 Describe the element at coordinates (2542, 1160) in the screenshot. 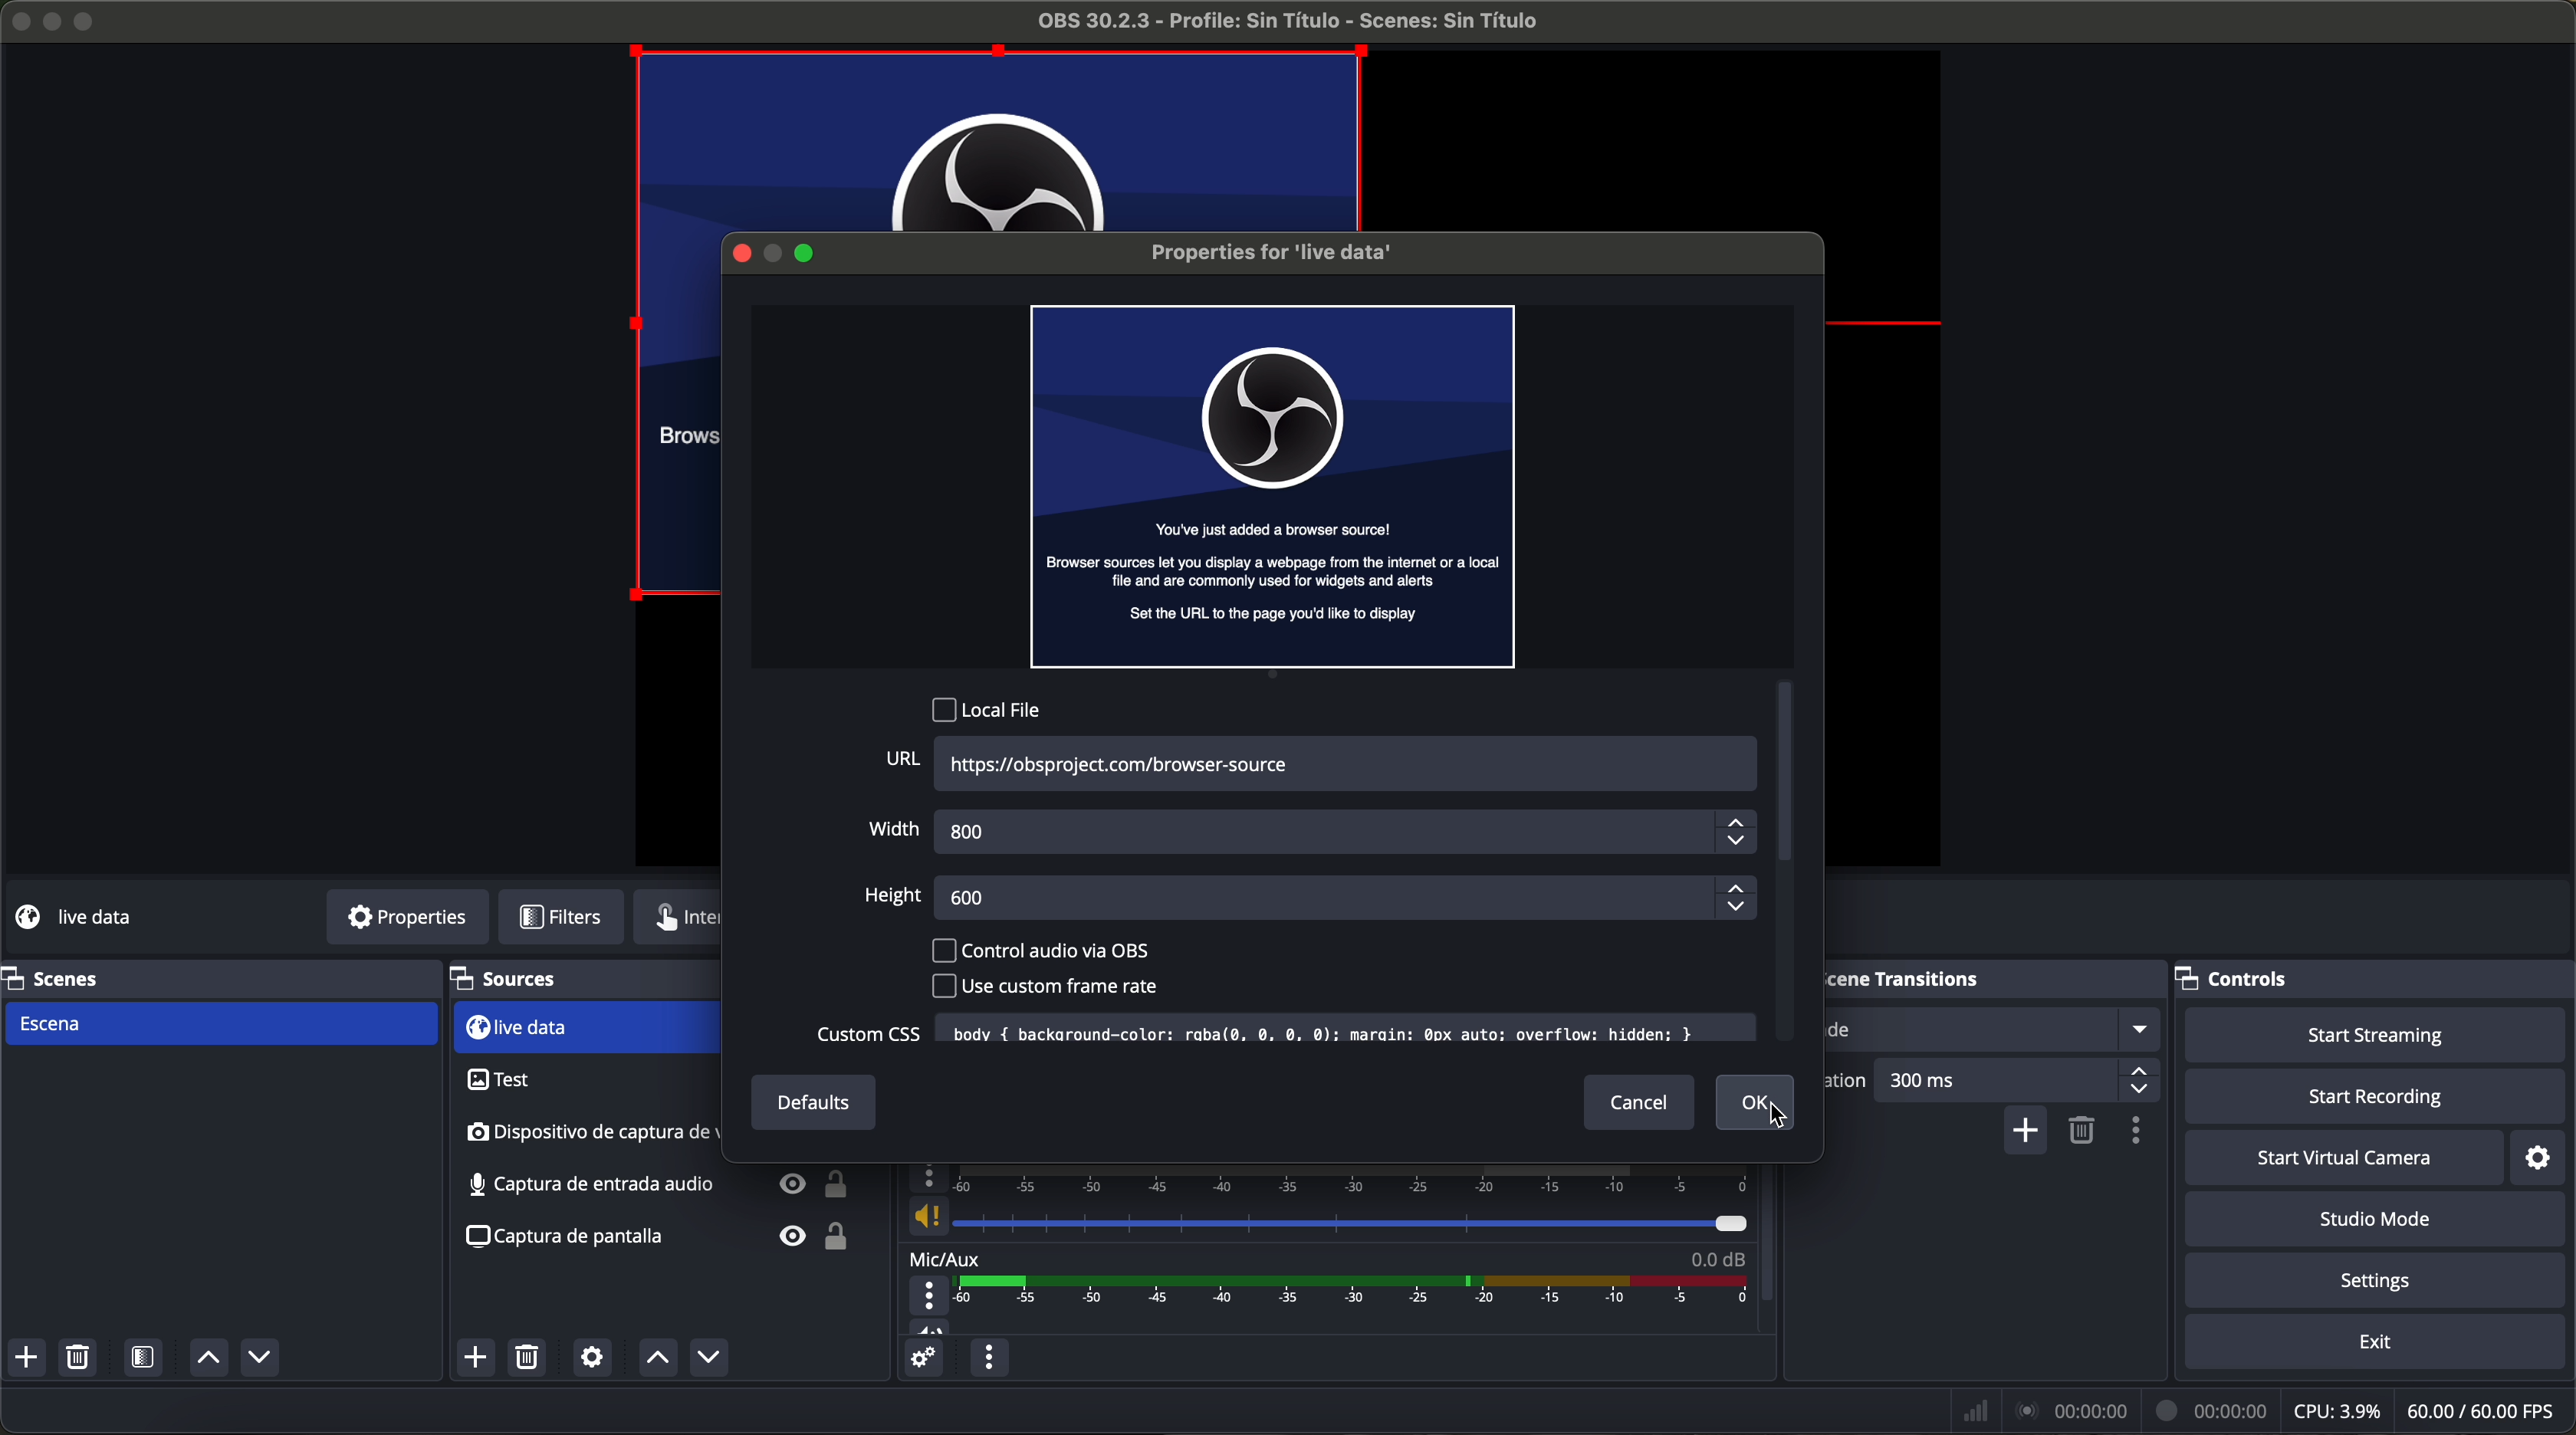

I see `settings` at that location.